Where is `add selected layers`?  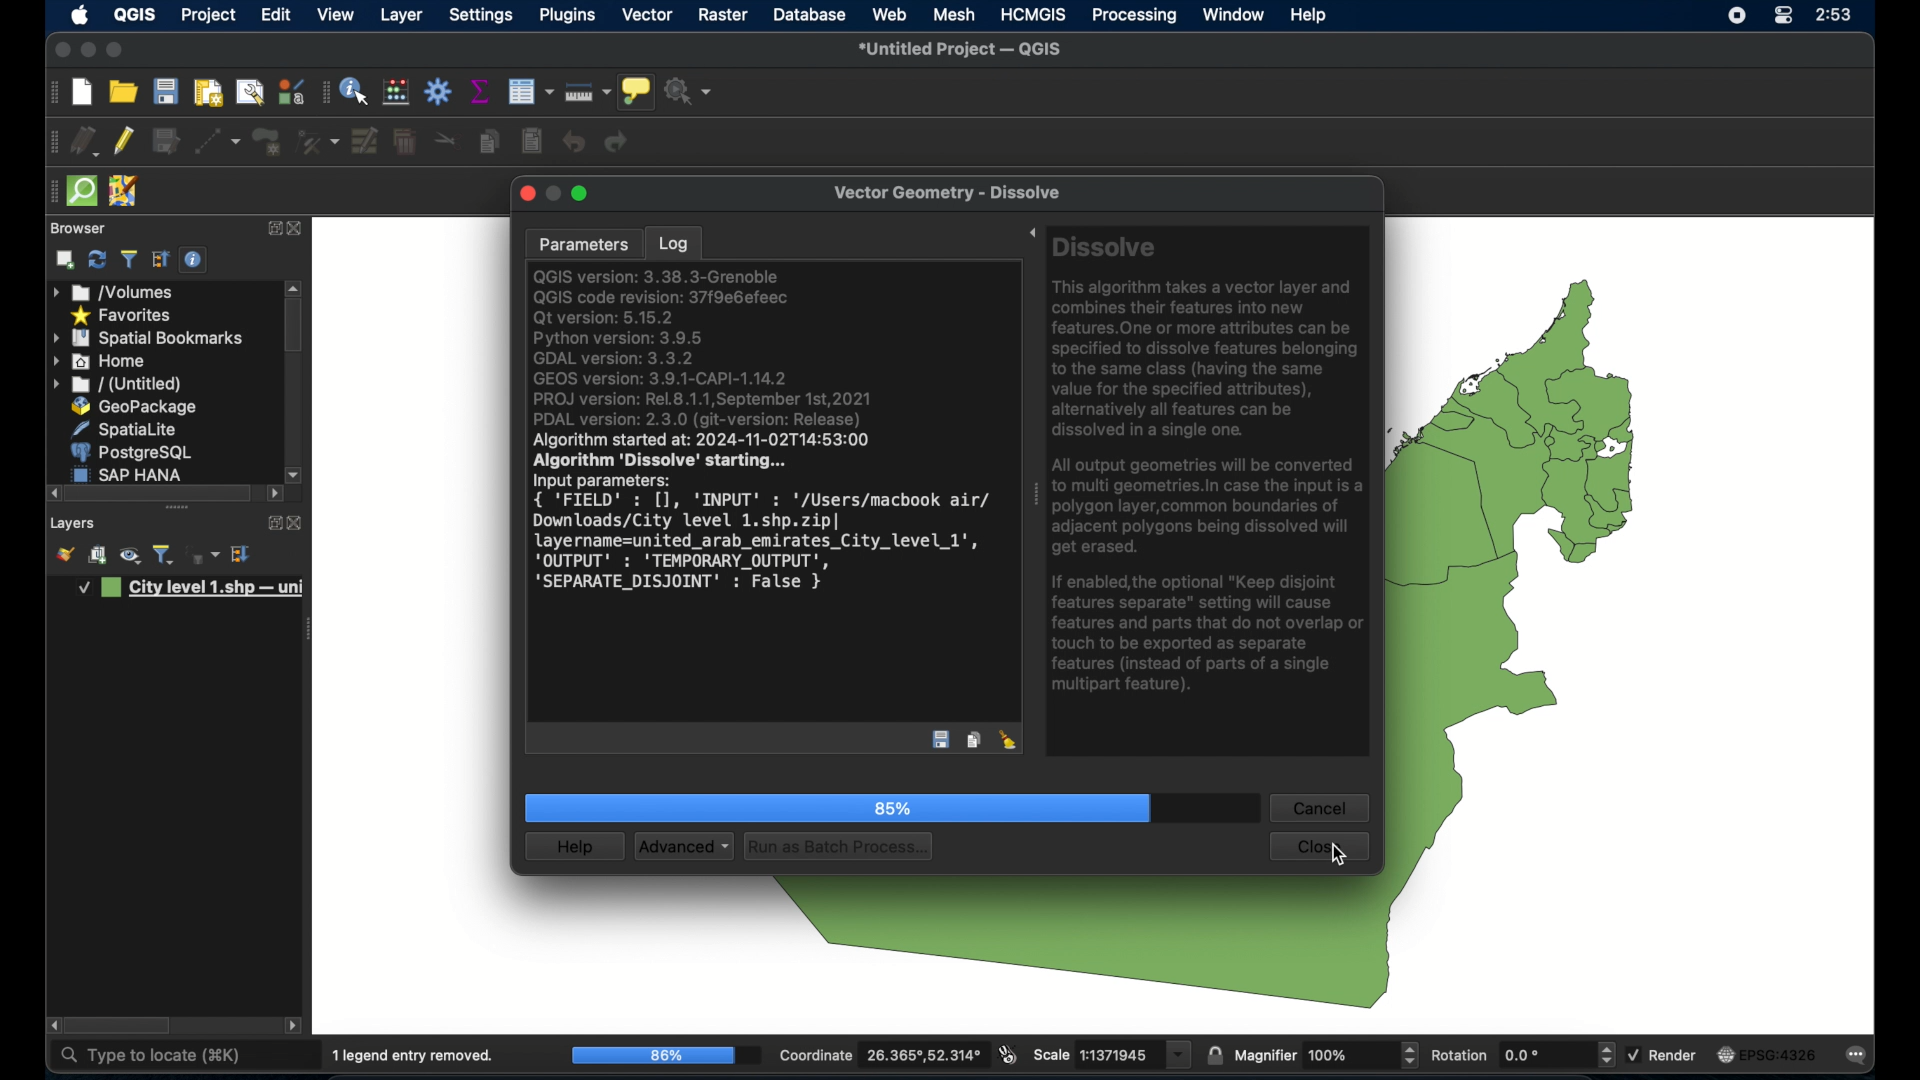 add selected layers is located at coordinates (65, 260).